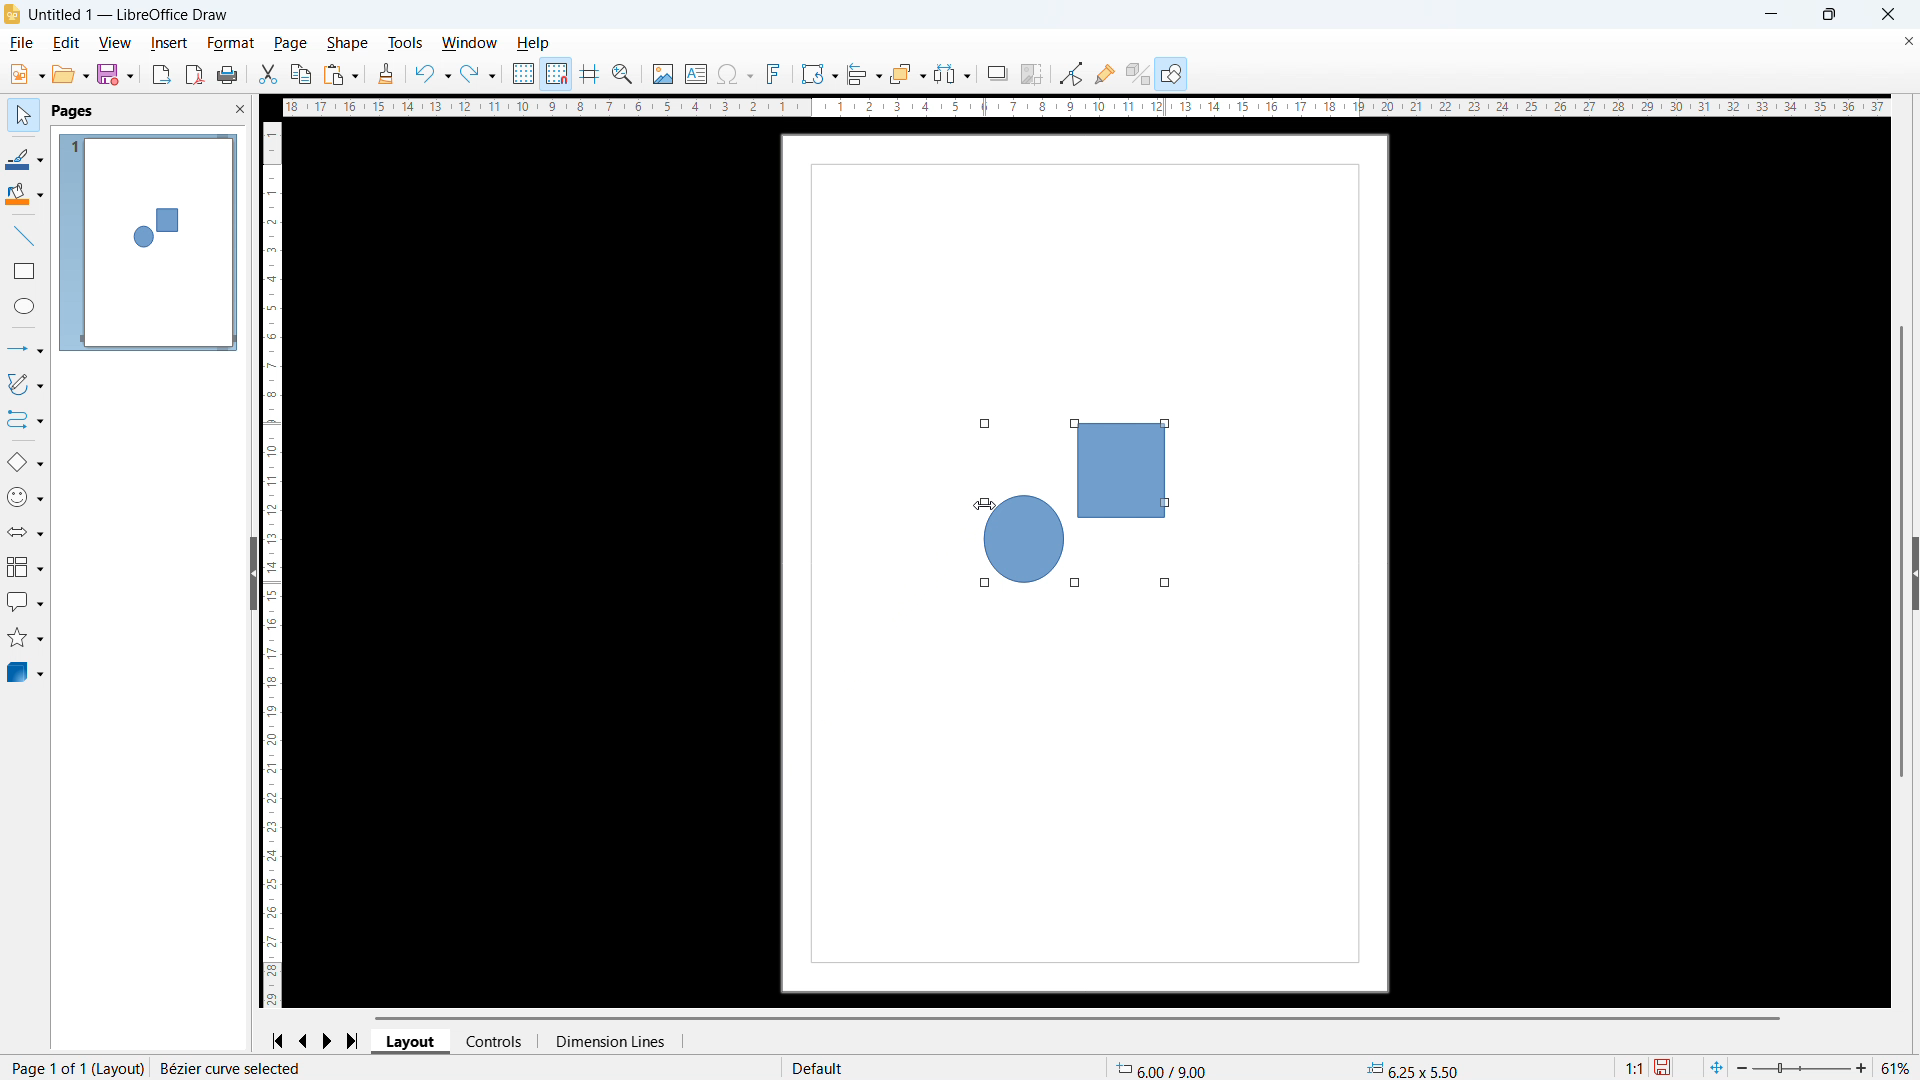 This screenshot has height=1080, width=1920. Describe the element at coordinates (24, 235) in the screenshot. I see `line ` at that location.